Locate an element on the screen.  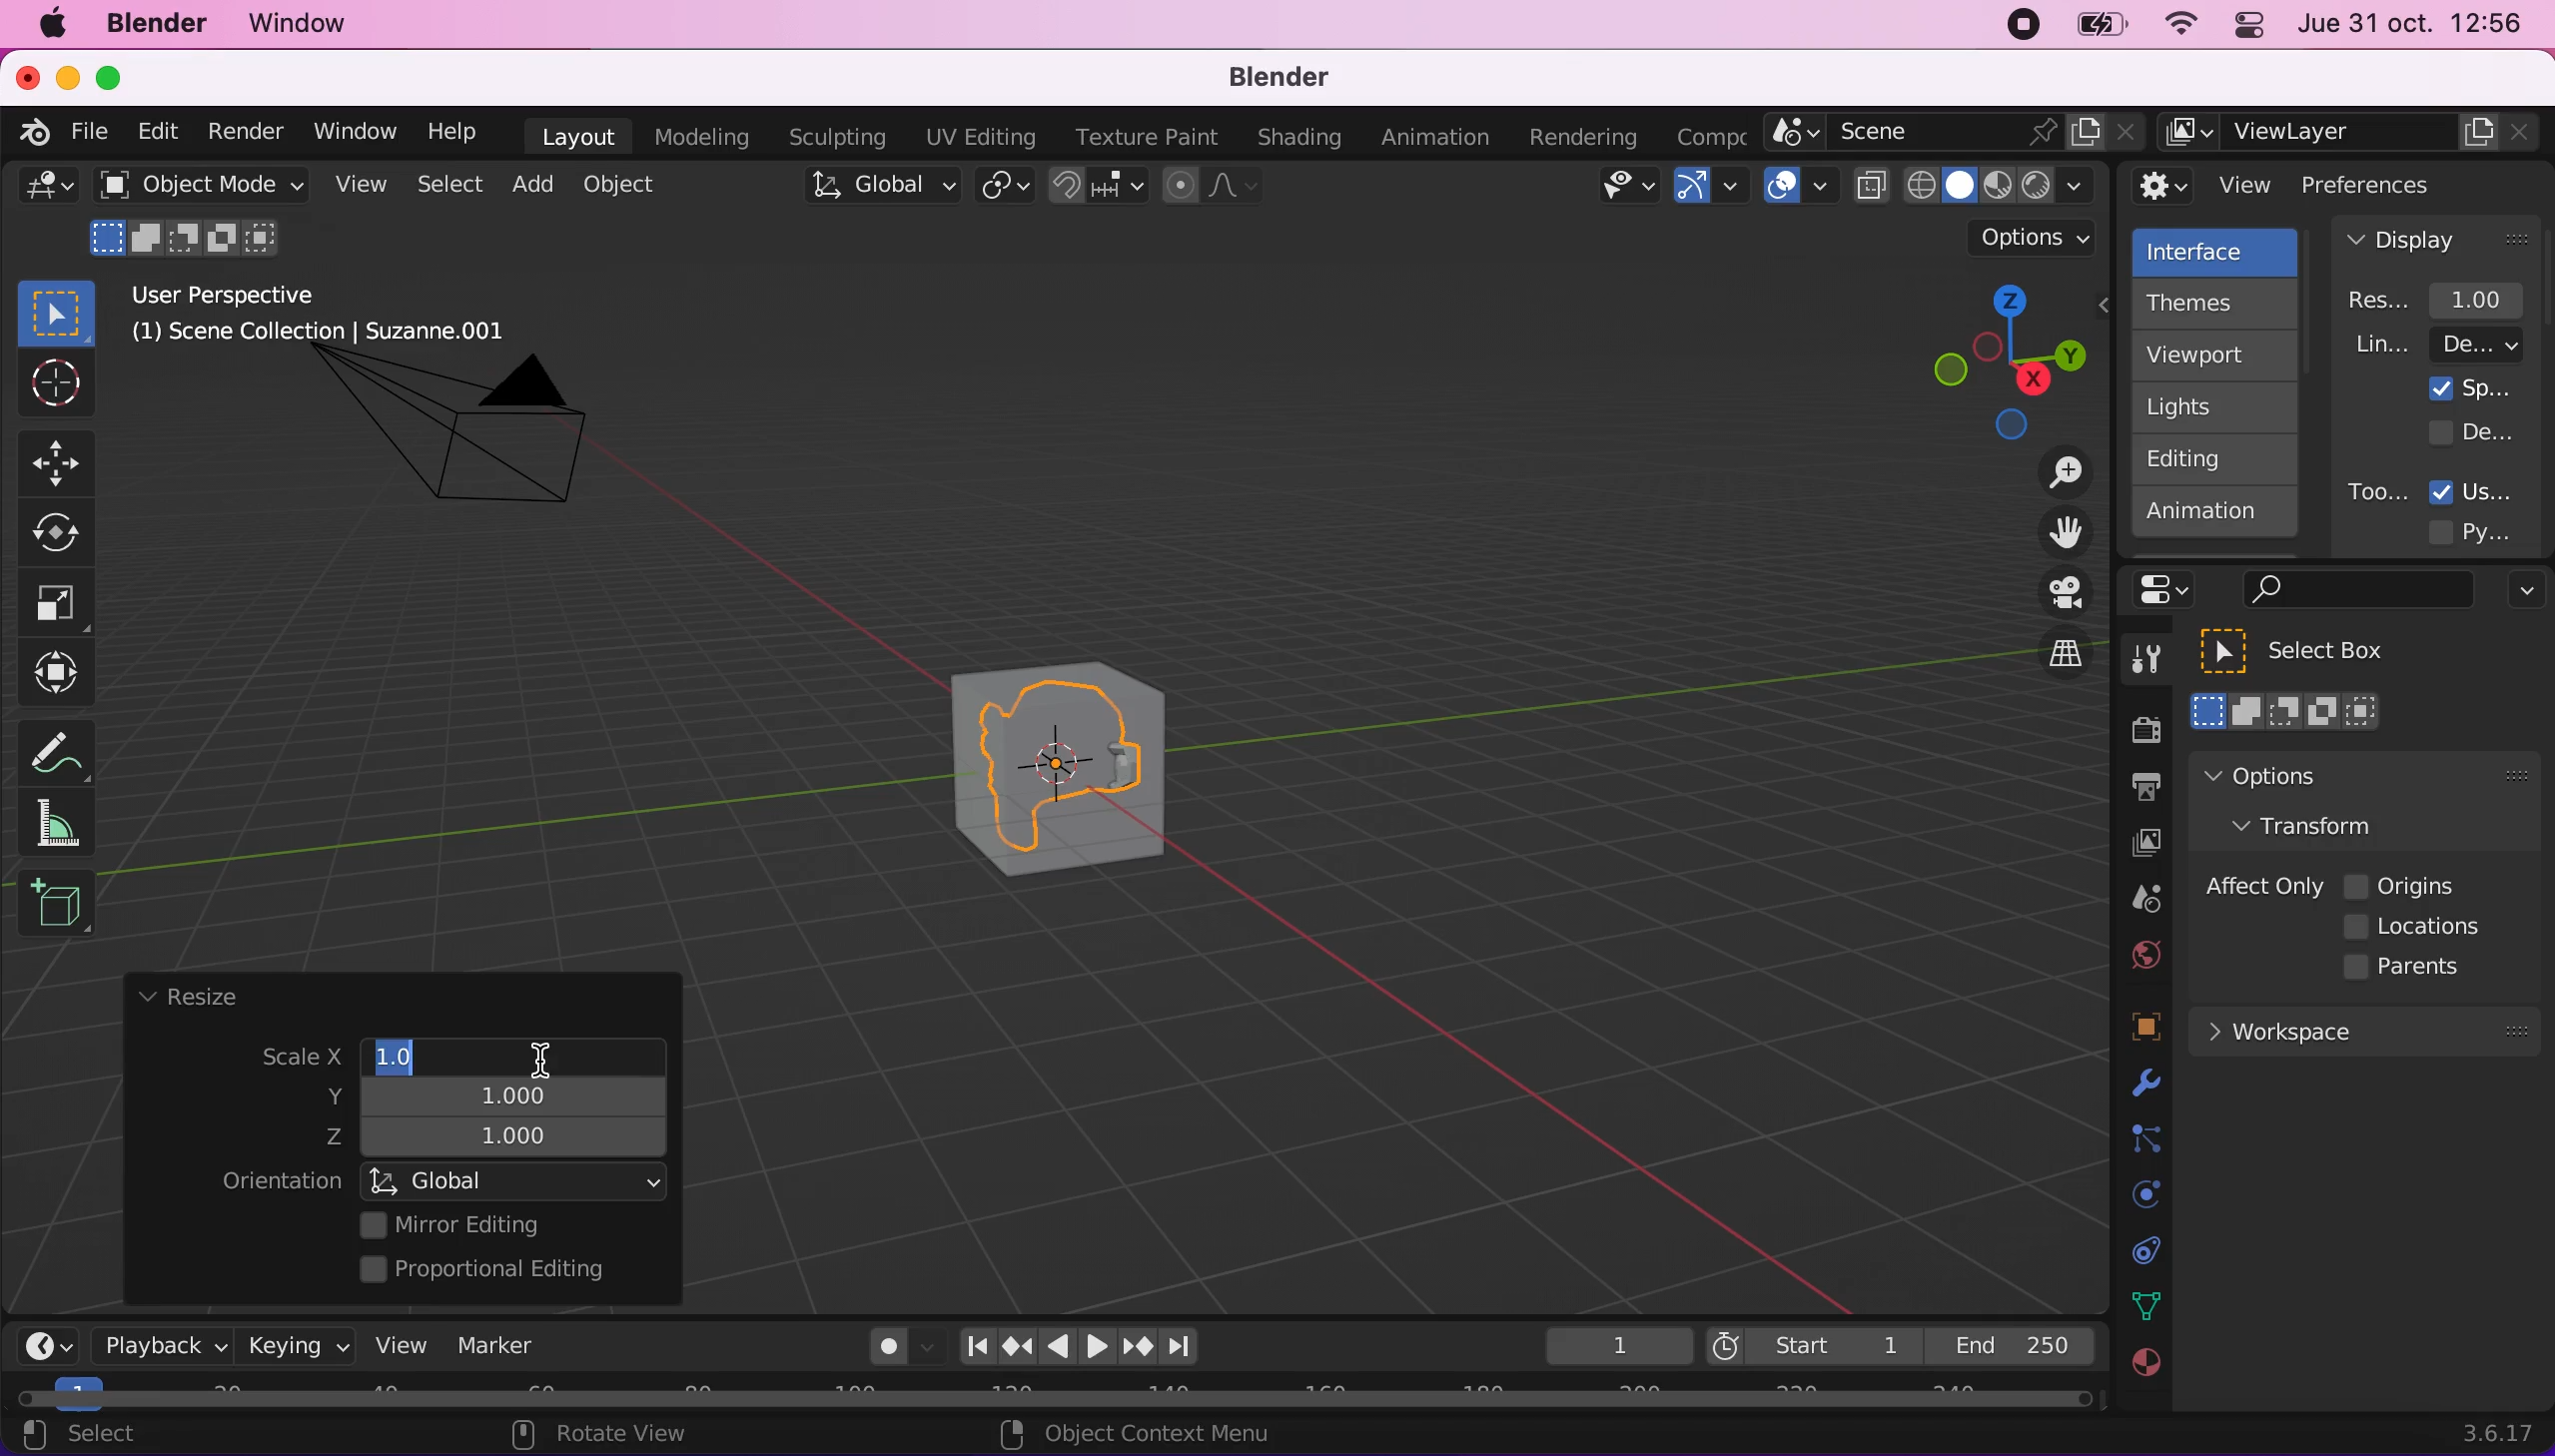
gizmos is located at coordinates (1709, 192).